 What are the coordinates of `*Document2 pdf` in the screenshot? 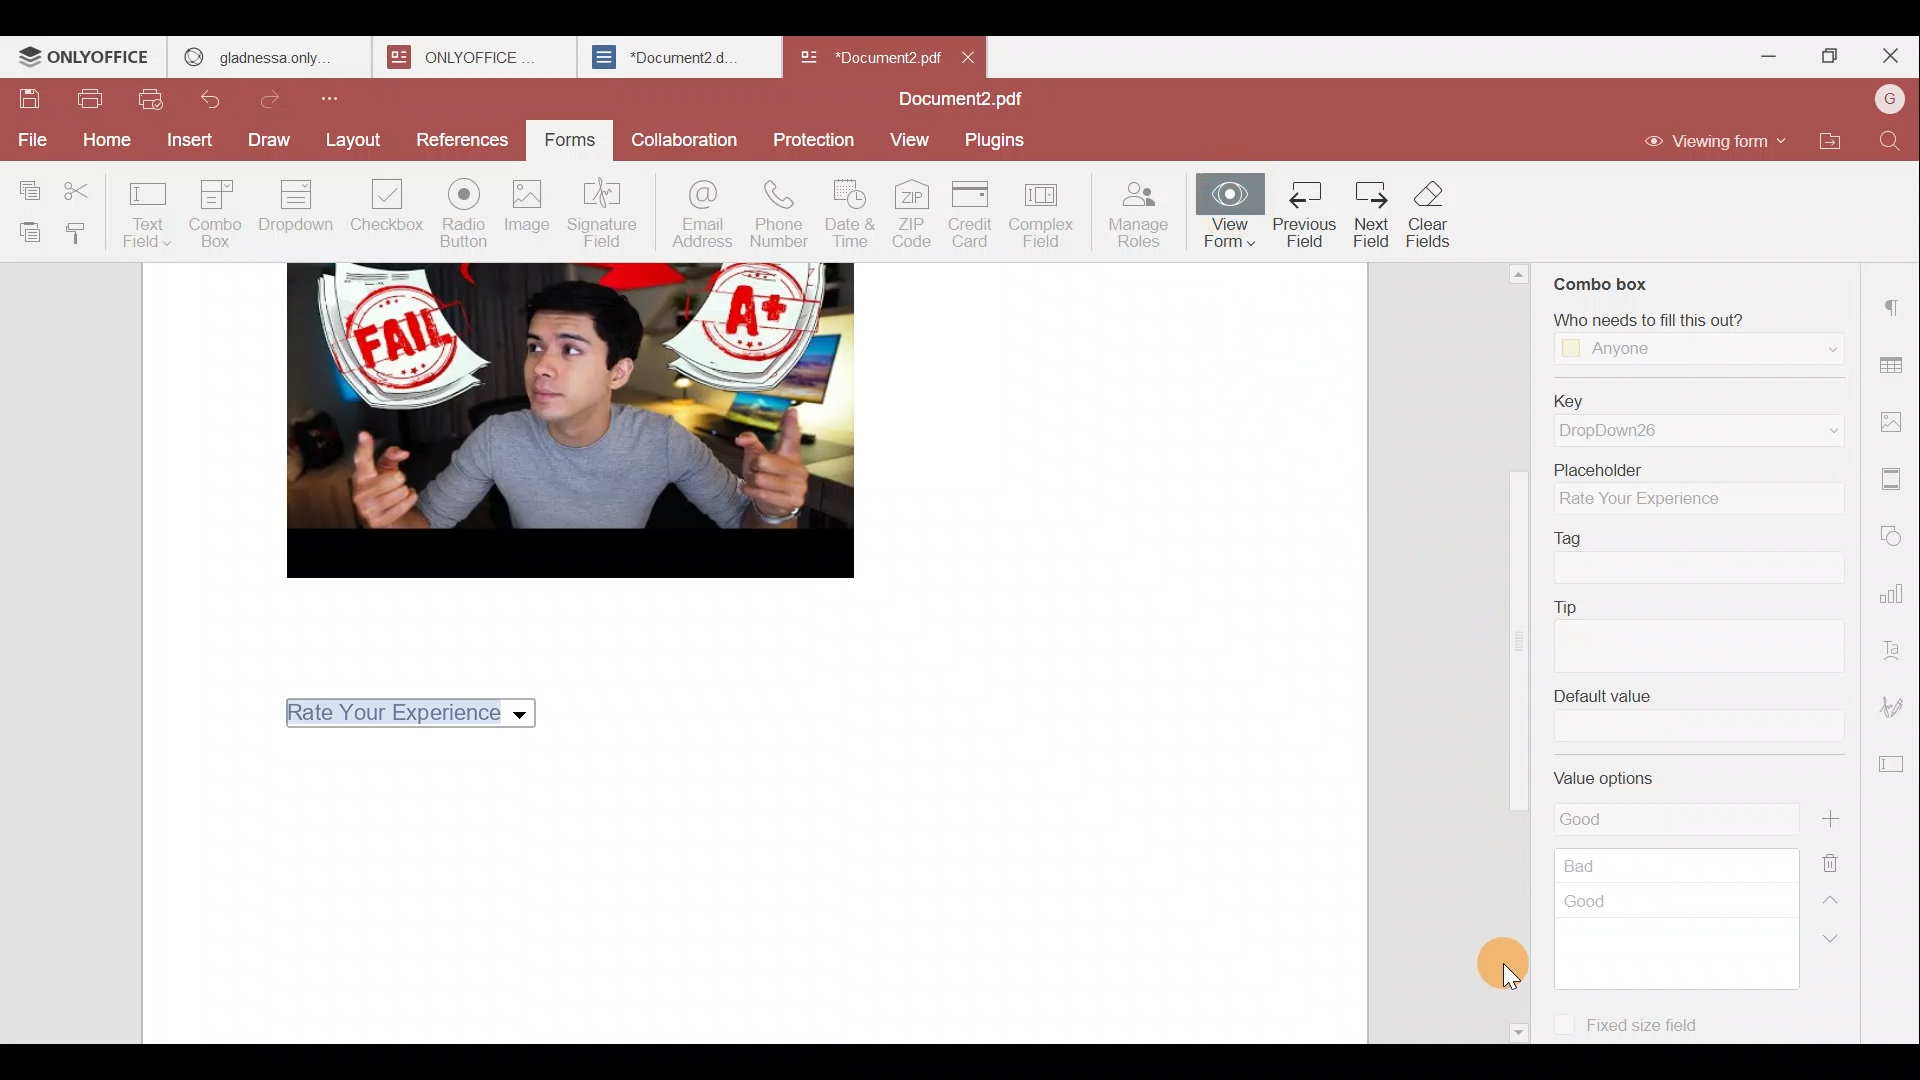 It's located at (868, 55).